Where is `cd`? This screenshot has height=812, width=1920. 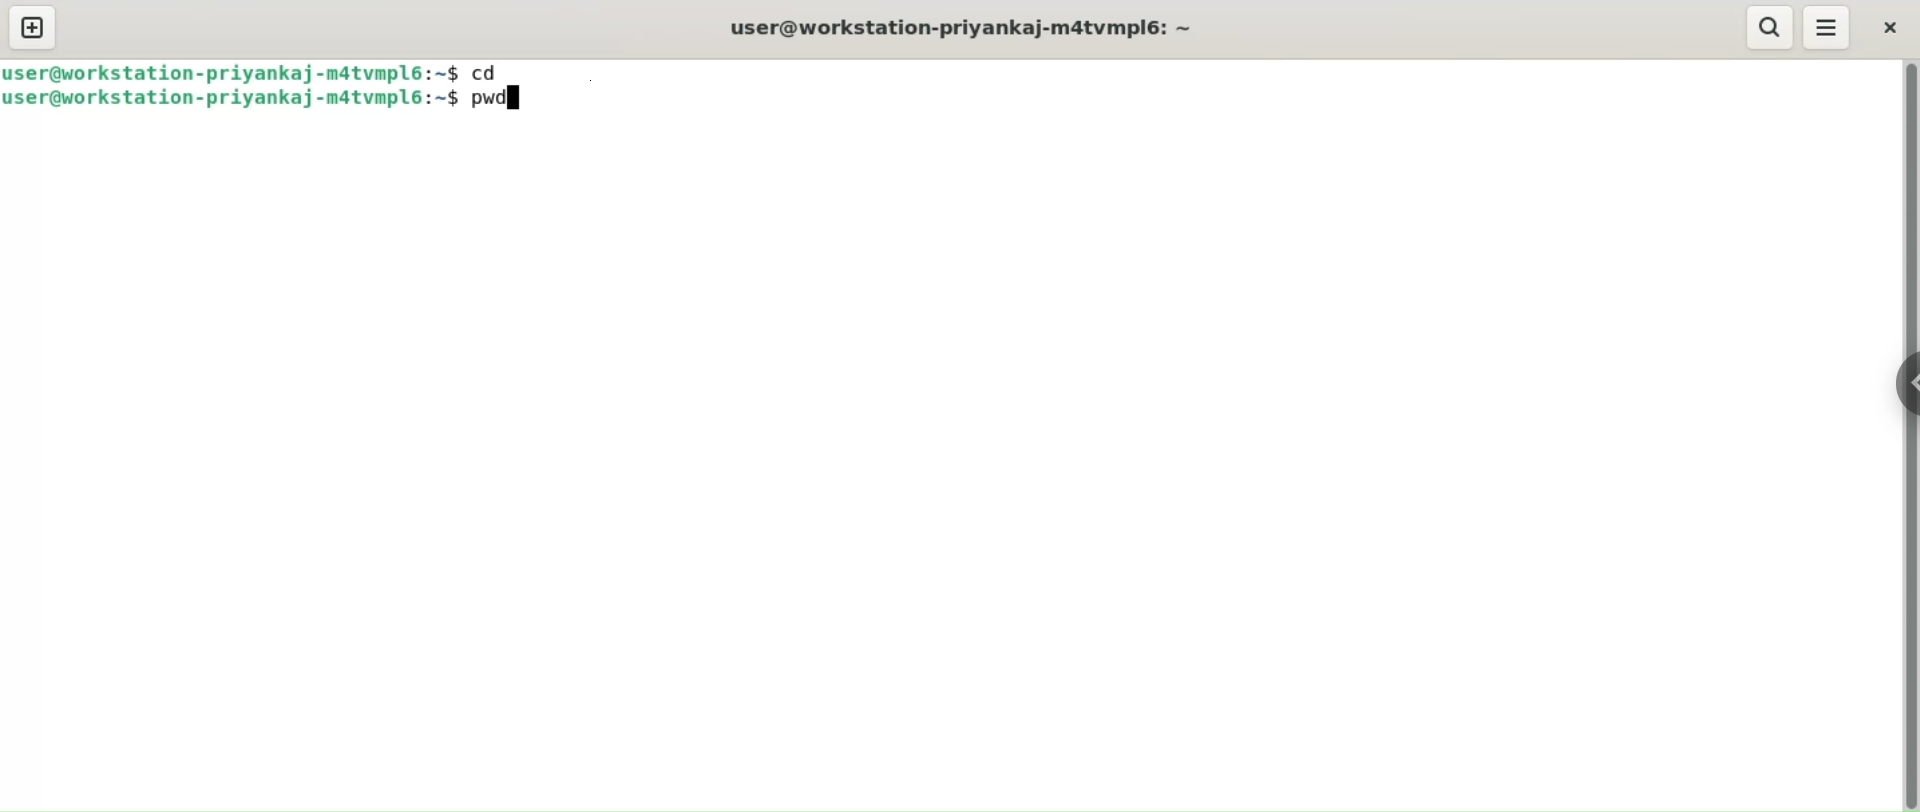
cd is located at coordinates (493, 70).